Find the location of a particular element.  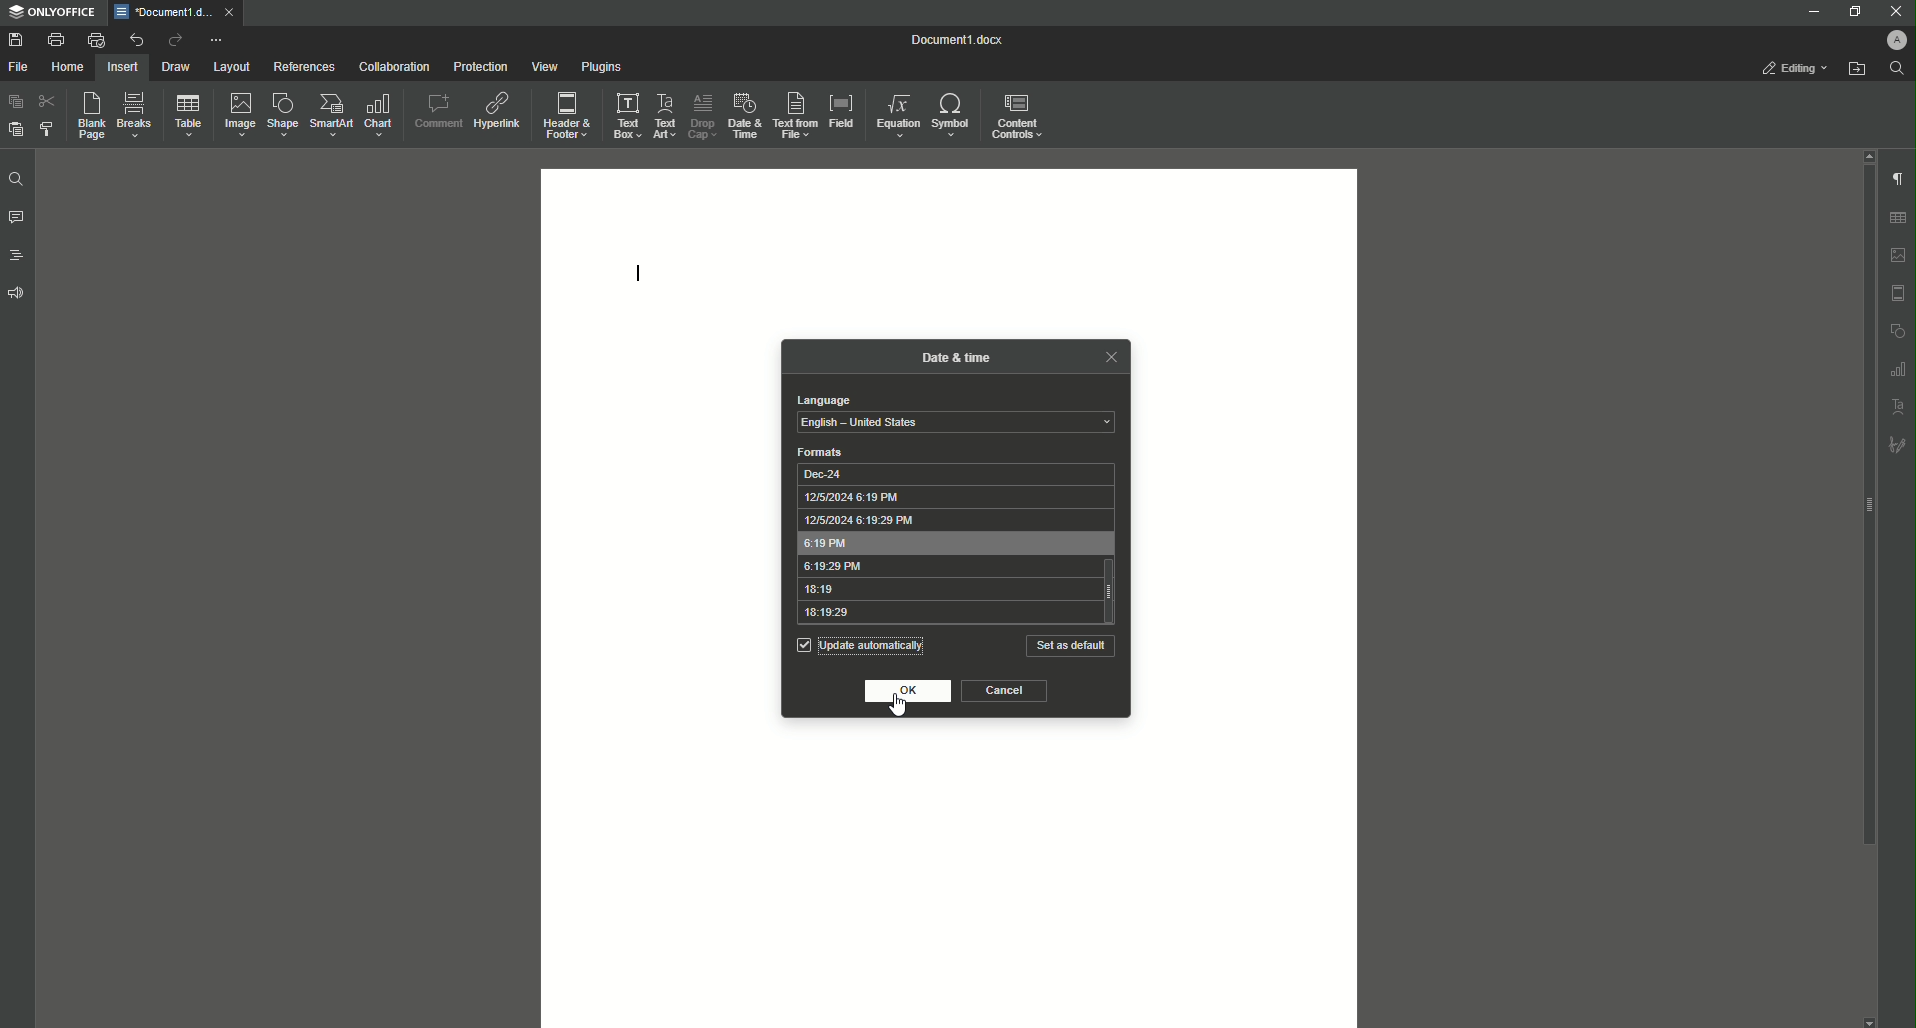

close is located at coordinates (1110, 356).